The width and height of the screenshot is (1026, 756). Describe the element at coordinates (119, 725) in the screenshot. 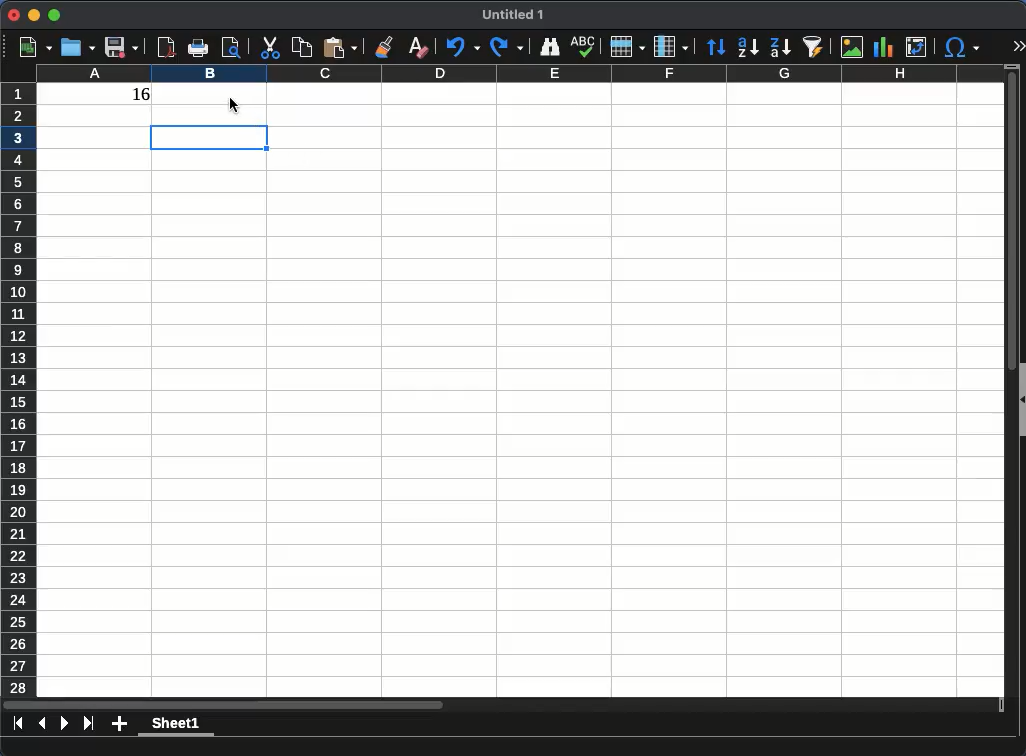

I see `add sheet` at that location.